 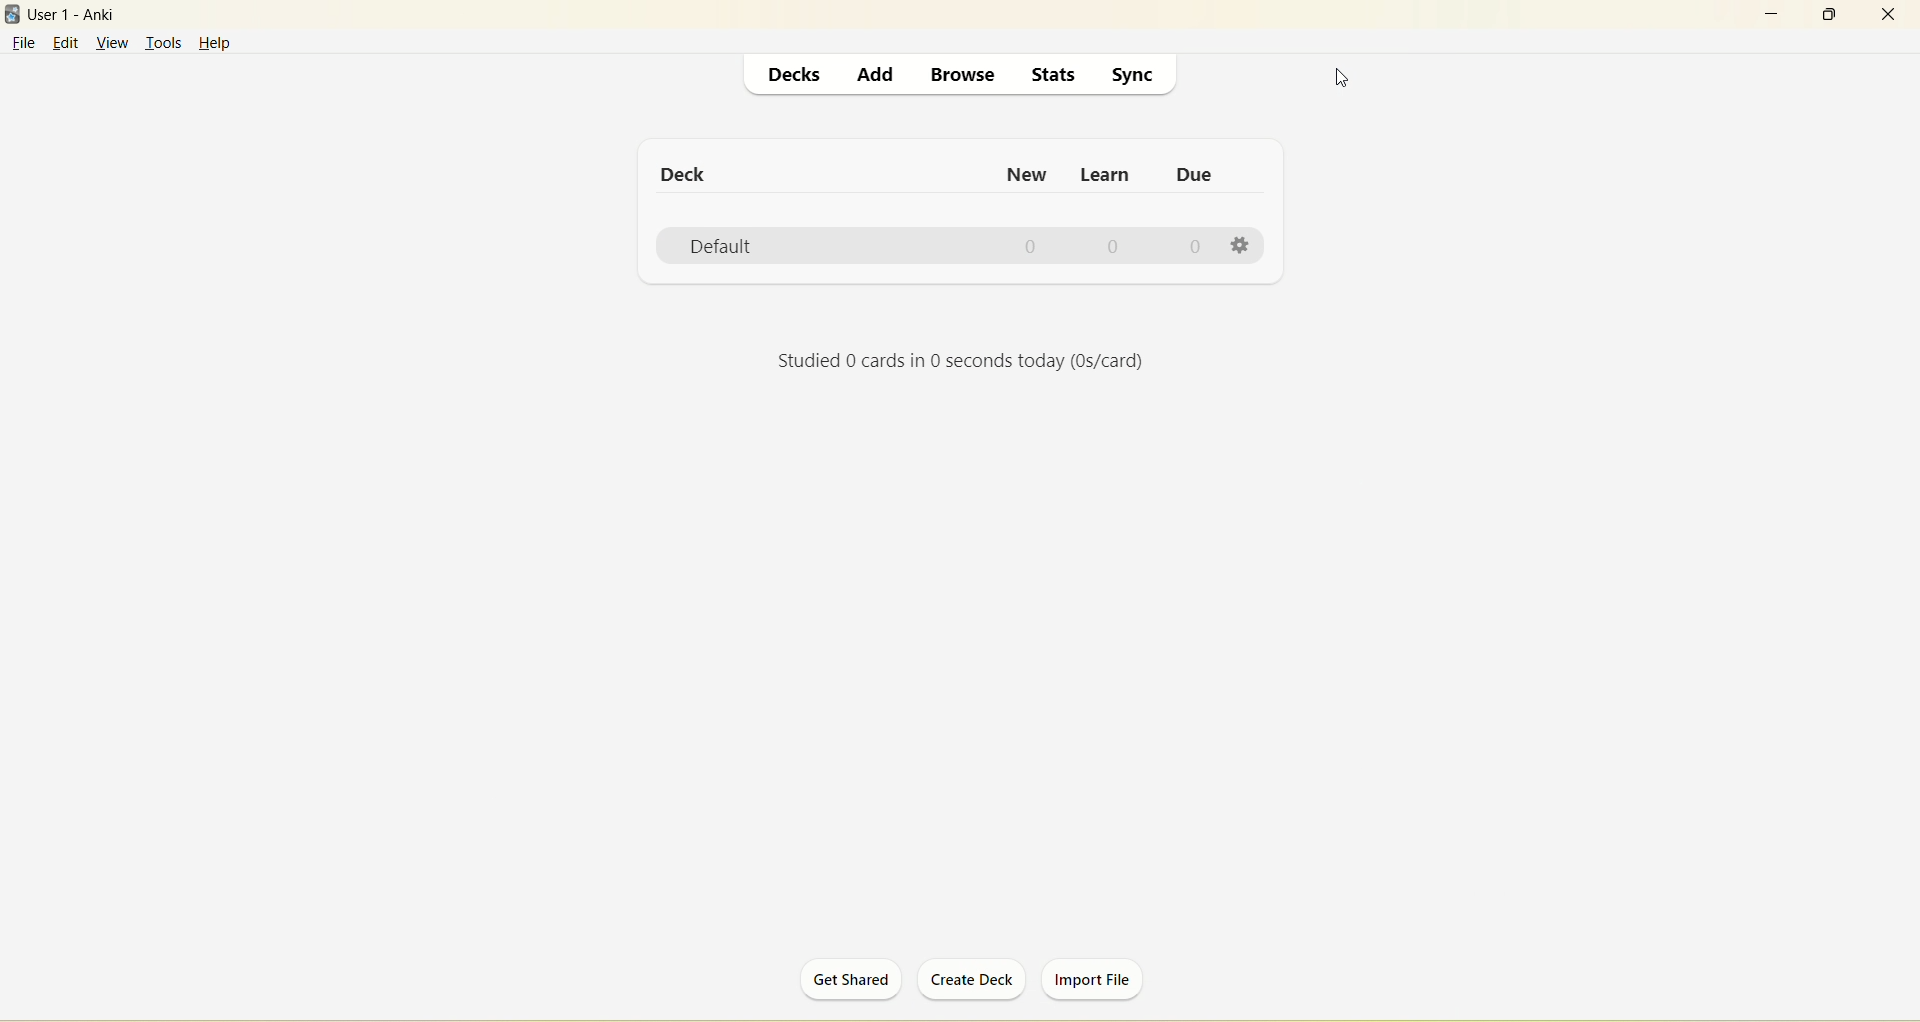 I want to click on help, so click(x=221, y=45).